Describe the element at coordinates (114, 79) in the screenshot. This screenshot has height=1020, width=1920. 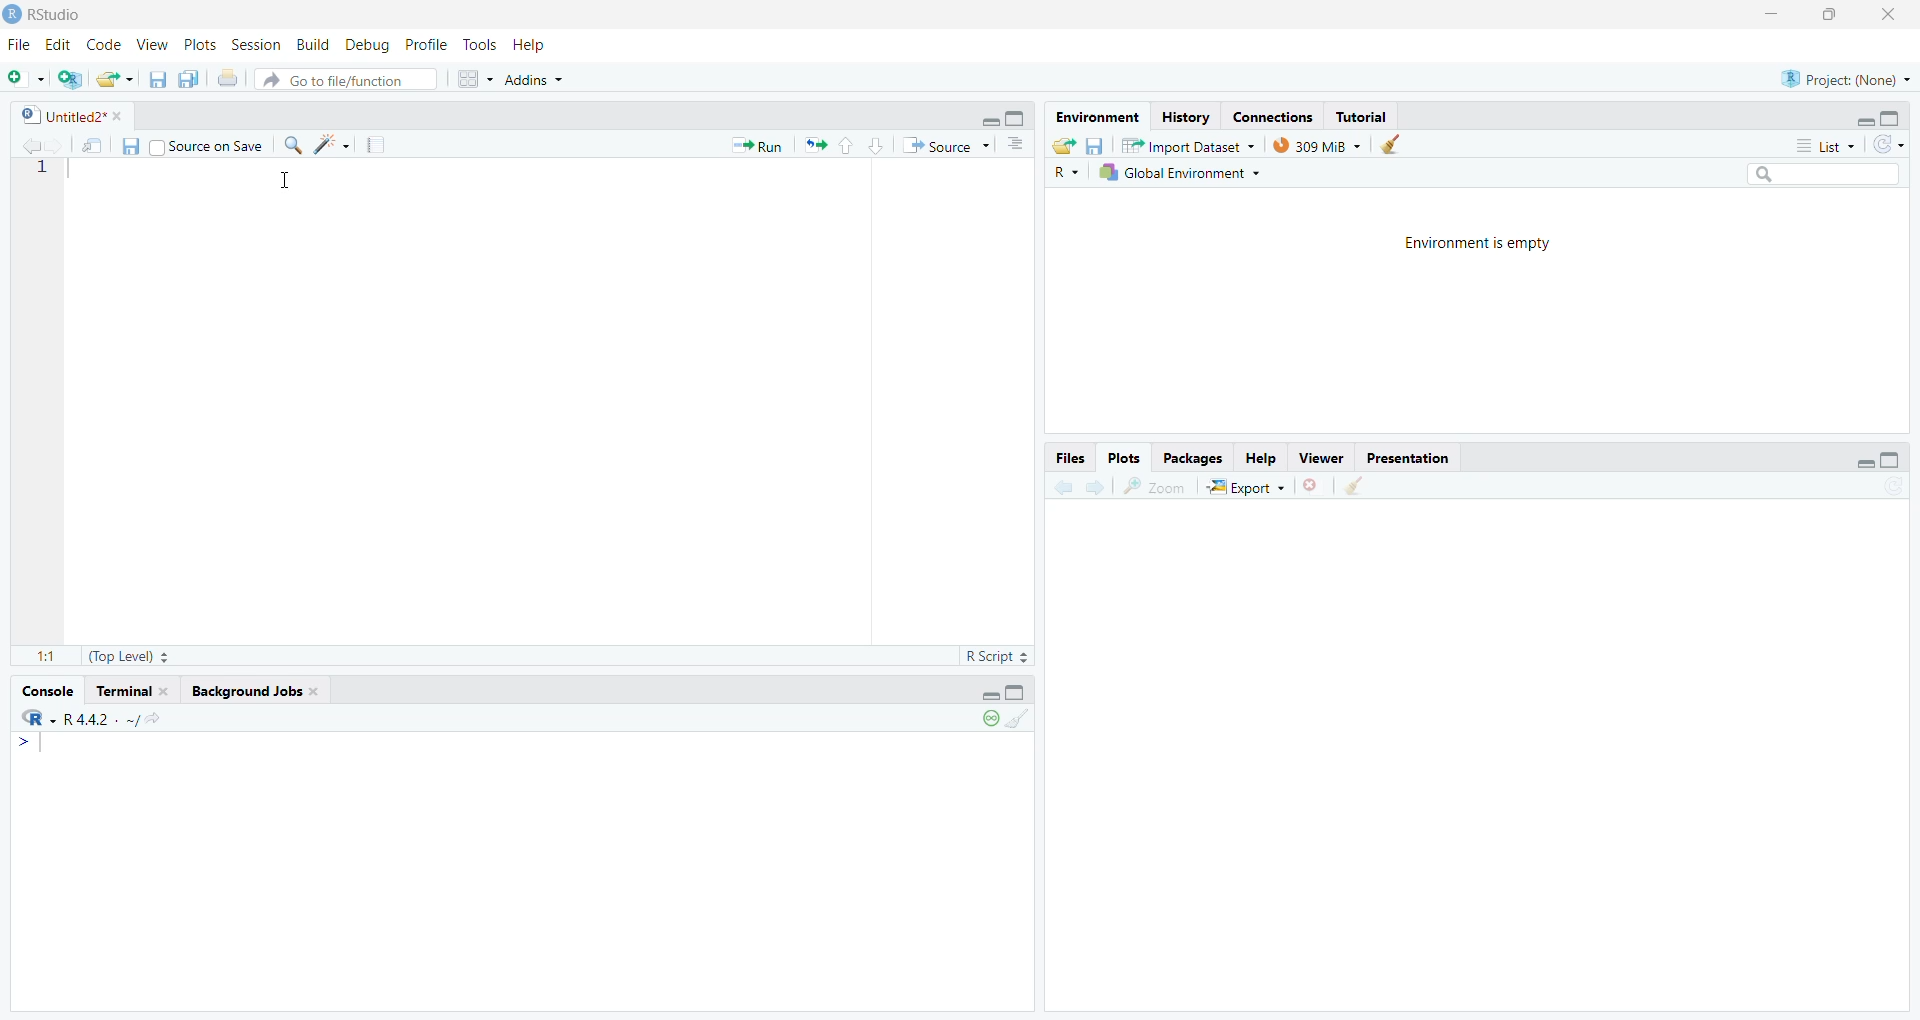
I see `export` at that location.